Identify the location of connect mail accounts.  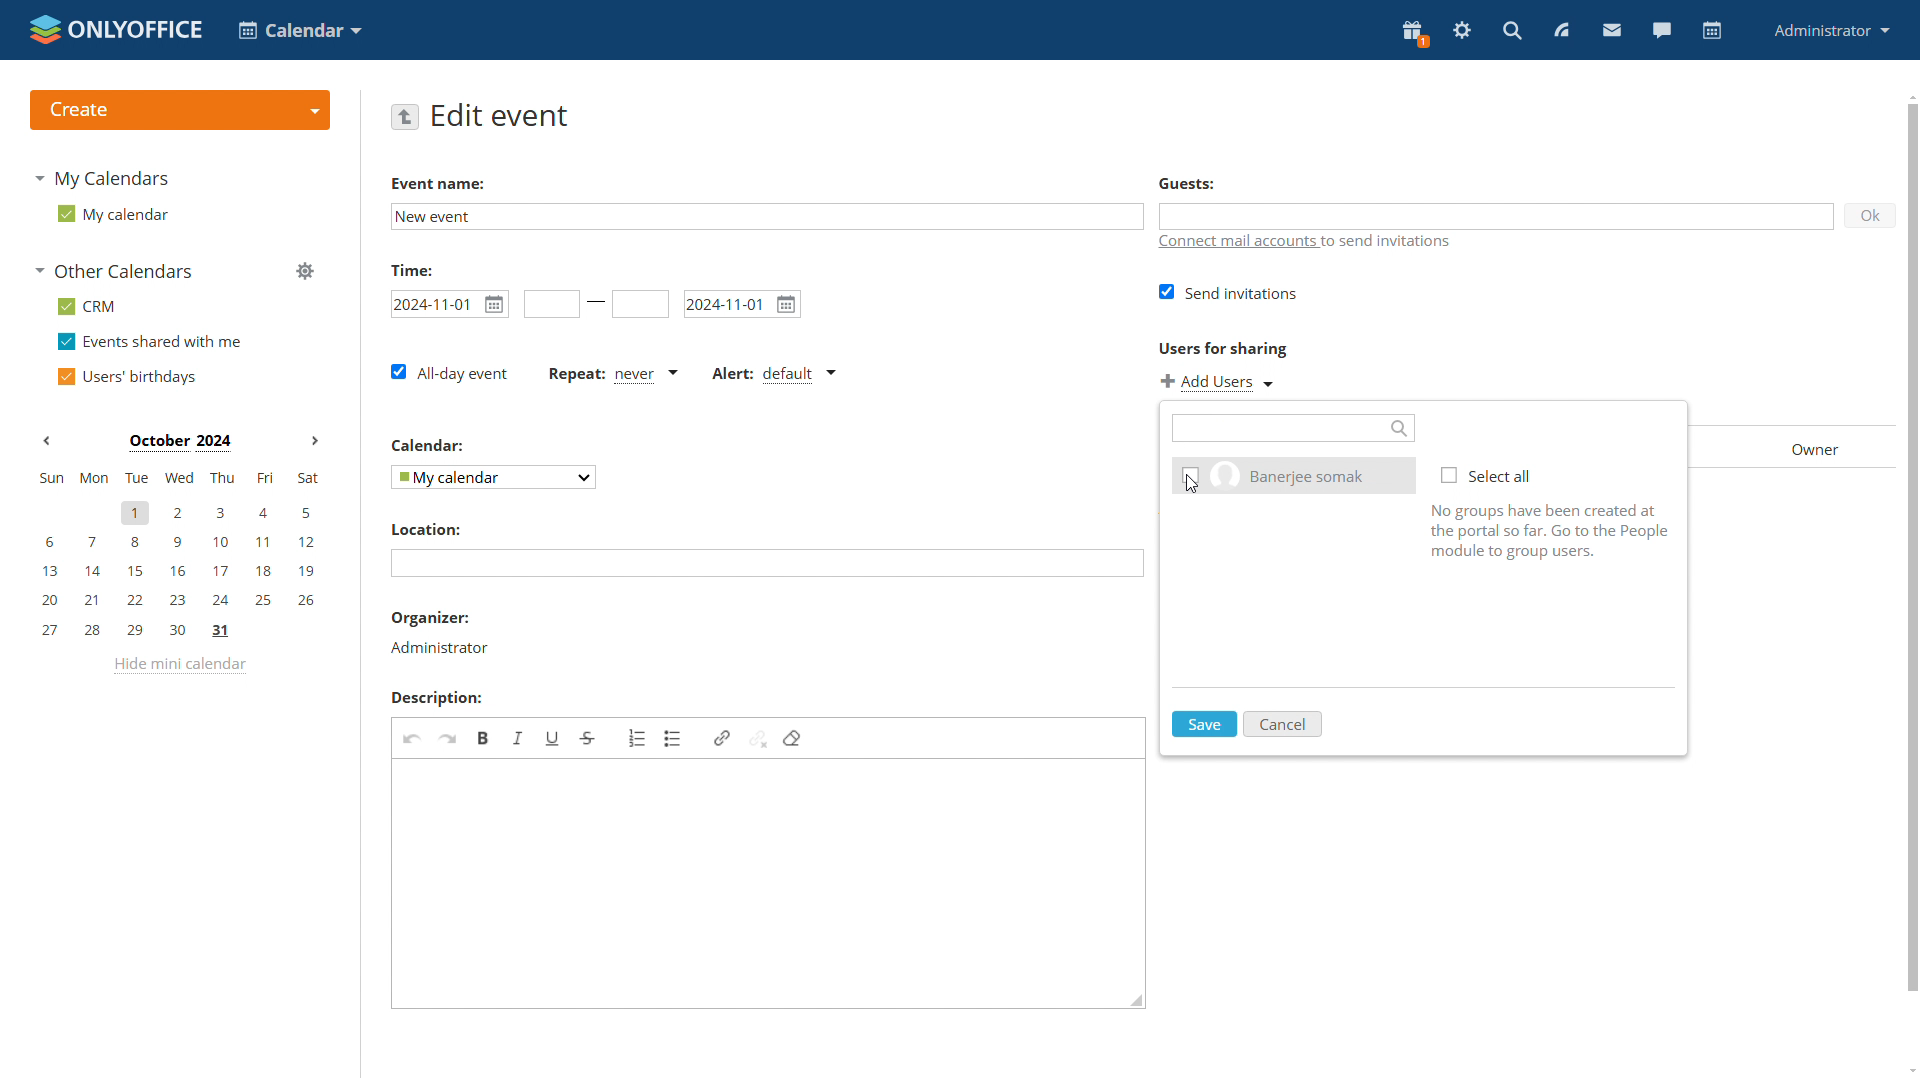
(1303, 242).